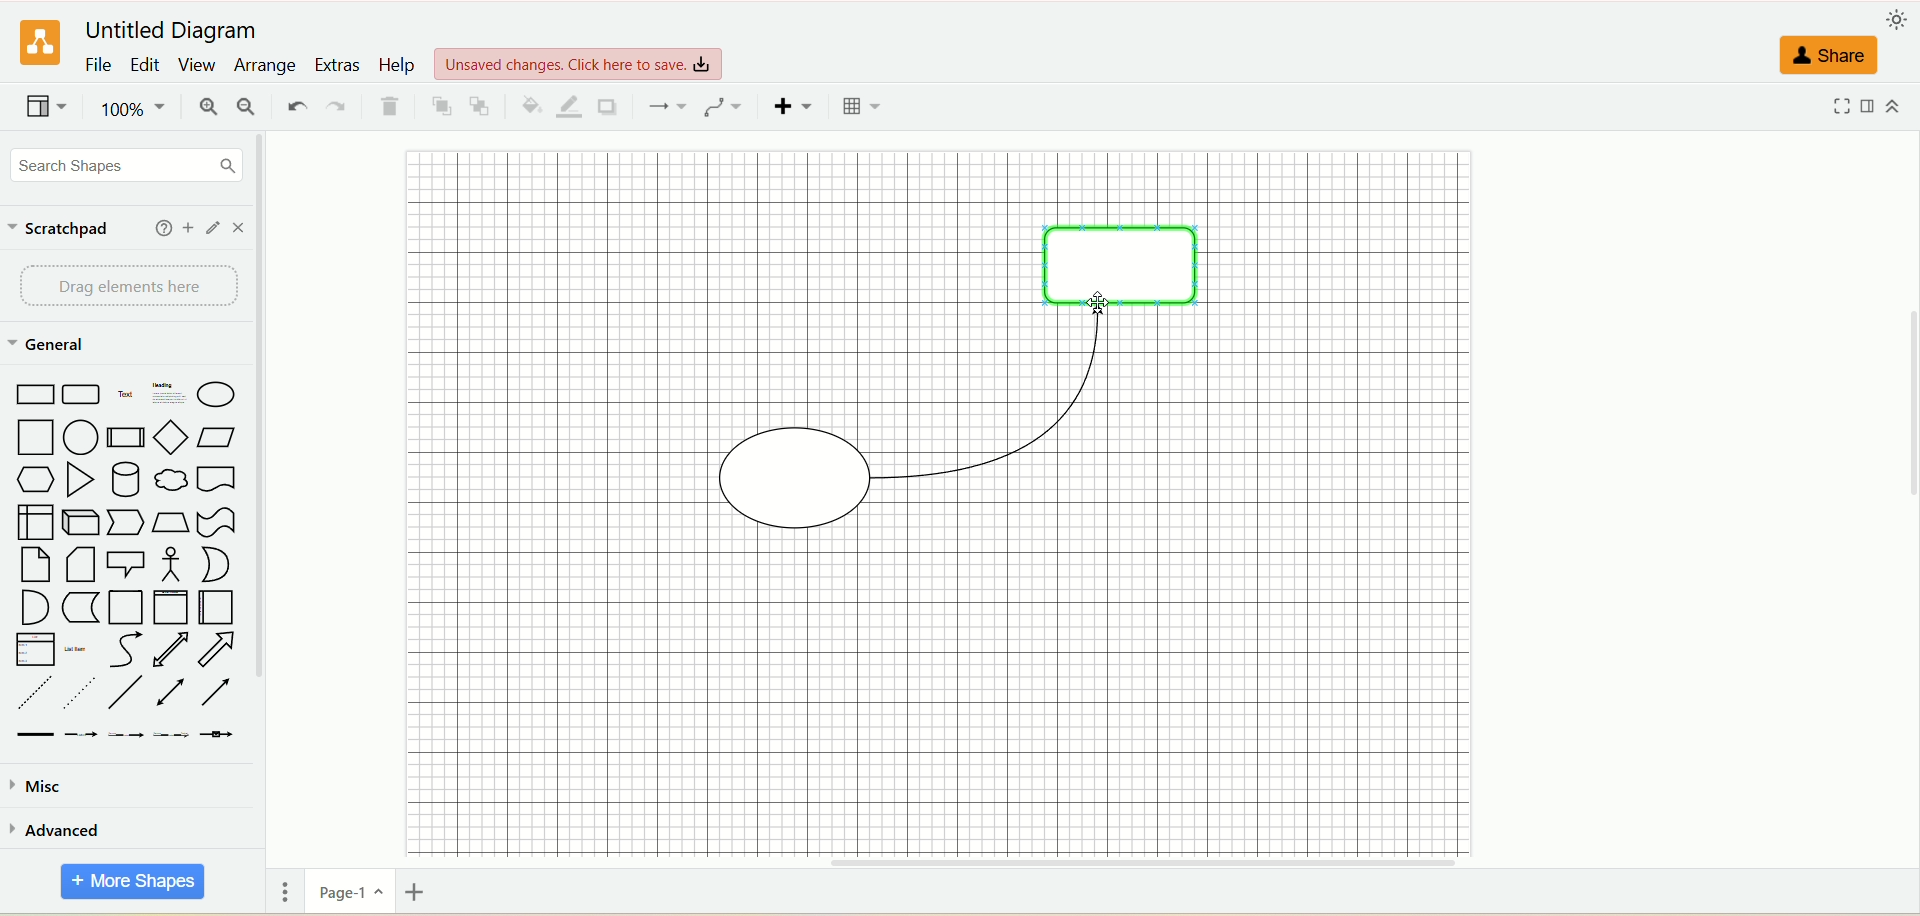 This screenshot has height=916, width=1920. I want to click on delete, so click(392, 108).